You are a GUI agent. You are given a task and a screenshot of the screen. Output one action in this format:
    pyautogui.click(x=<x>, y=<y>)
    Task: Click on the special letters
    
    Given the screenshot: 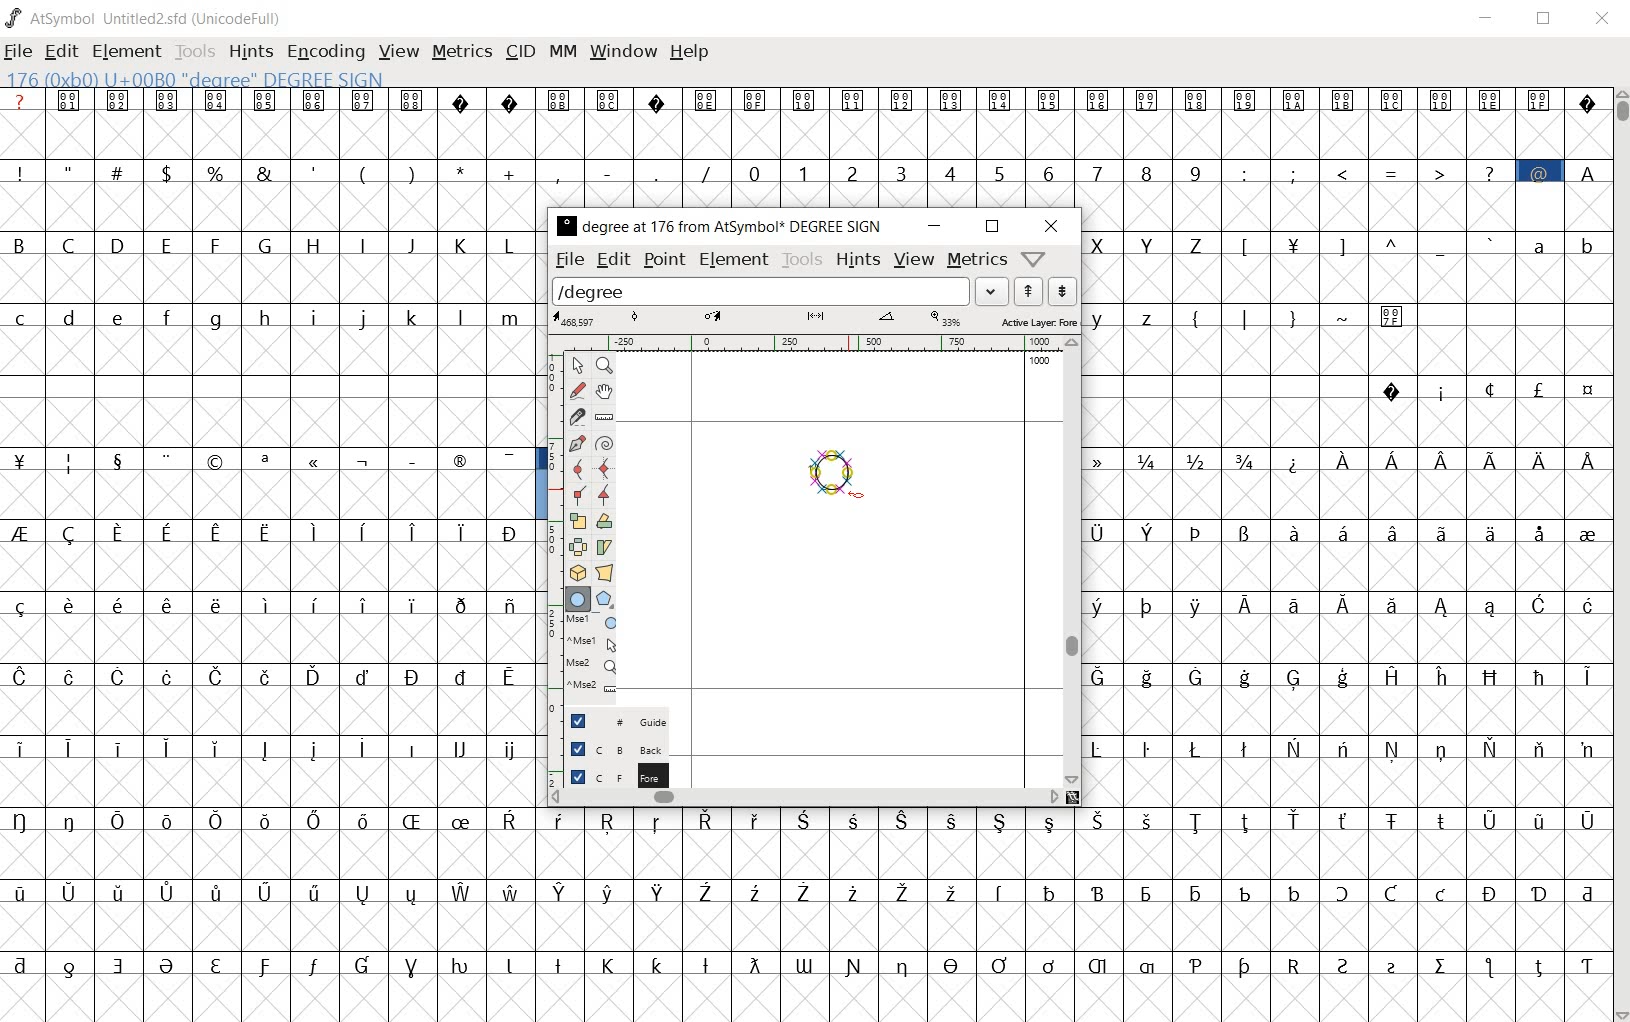 What is the action you would take?
    pyautogui.click(x=1342, y=675)
    